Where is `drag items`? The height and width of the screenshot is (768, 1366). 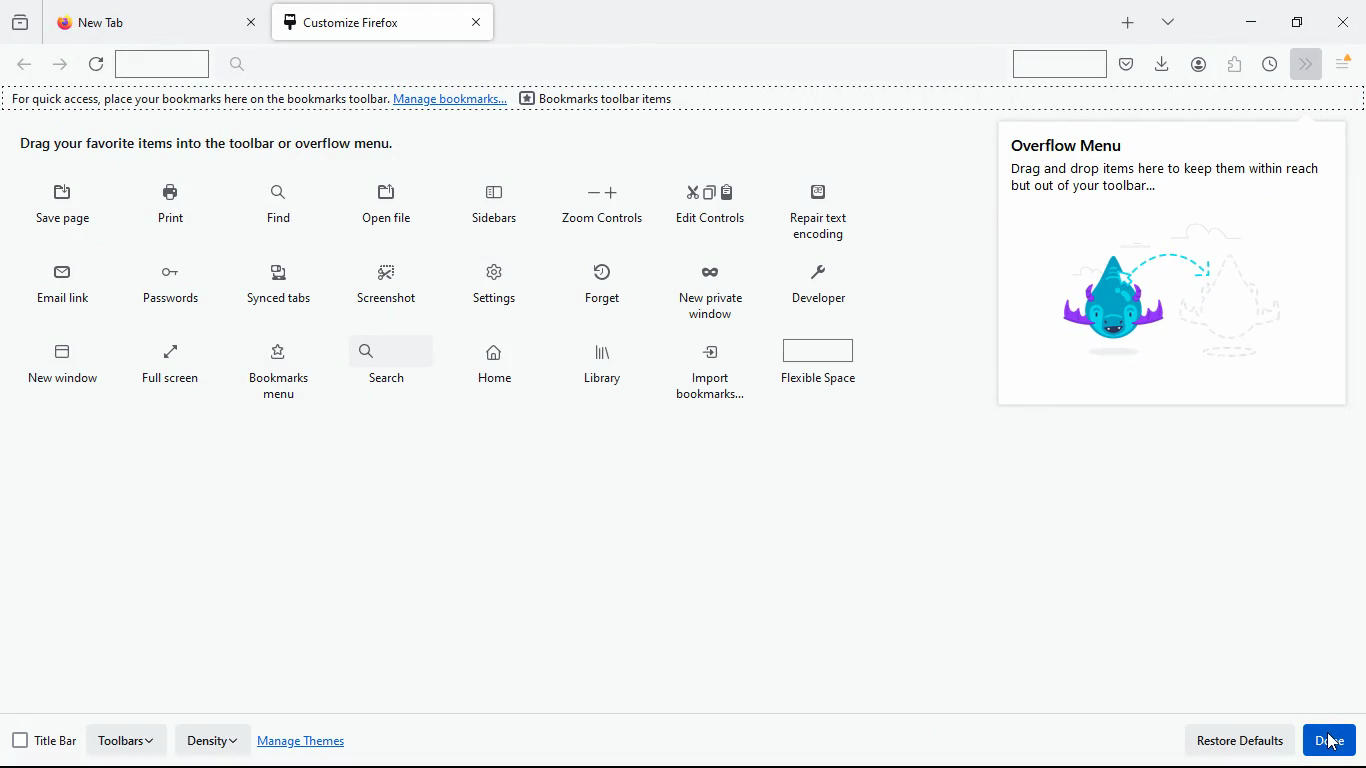 drag items is located at coordinates (222, 146).